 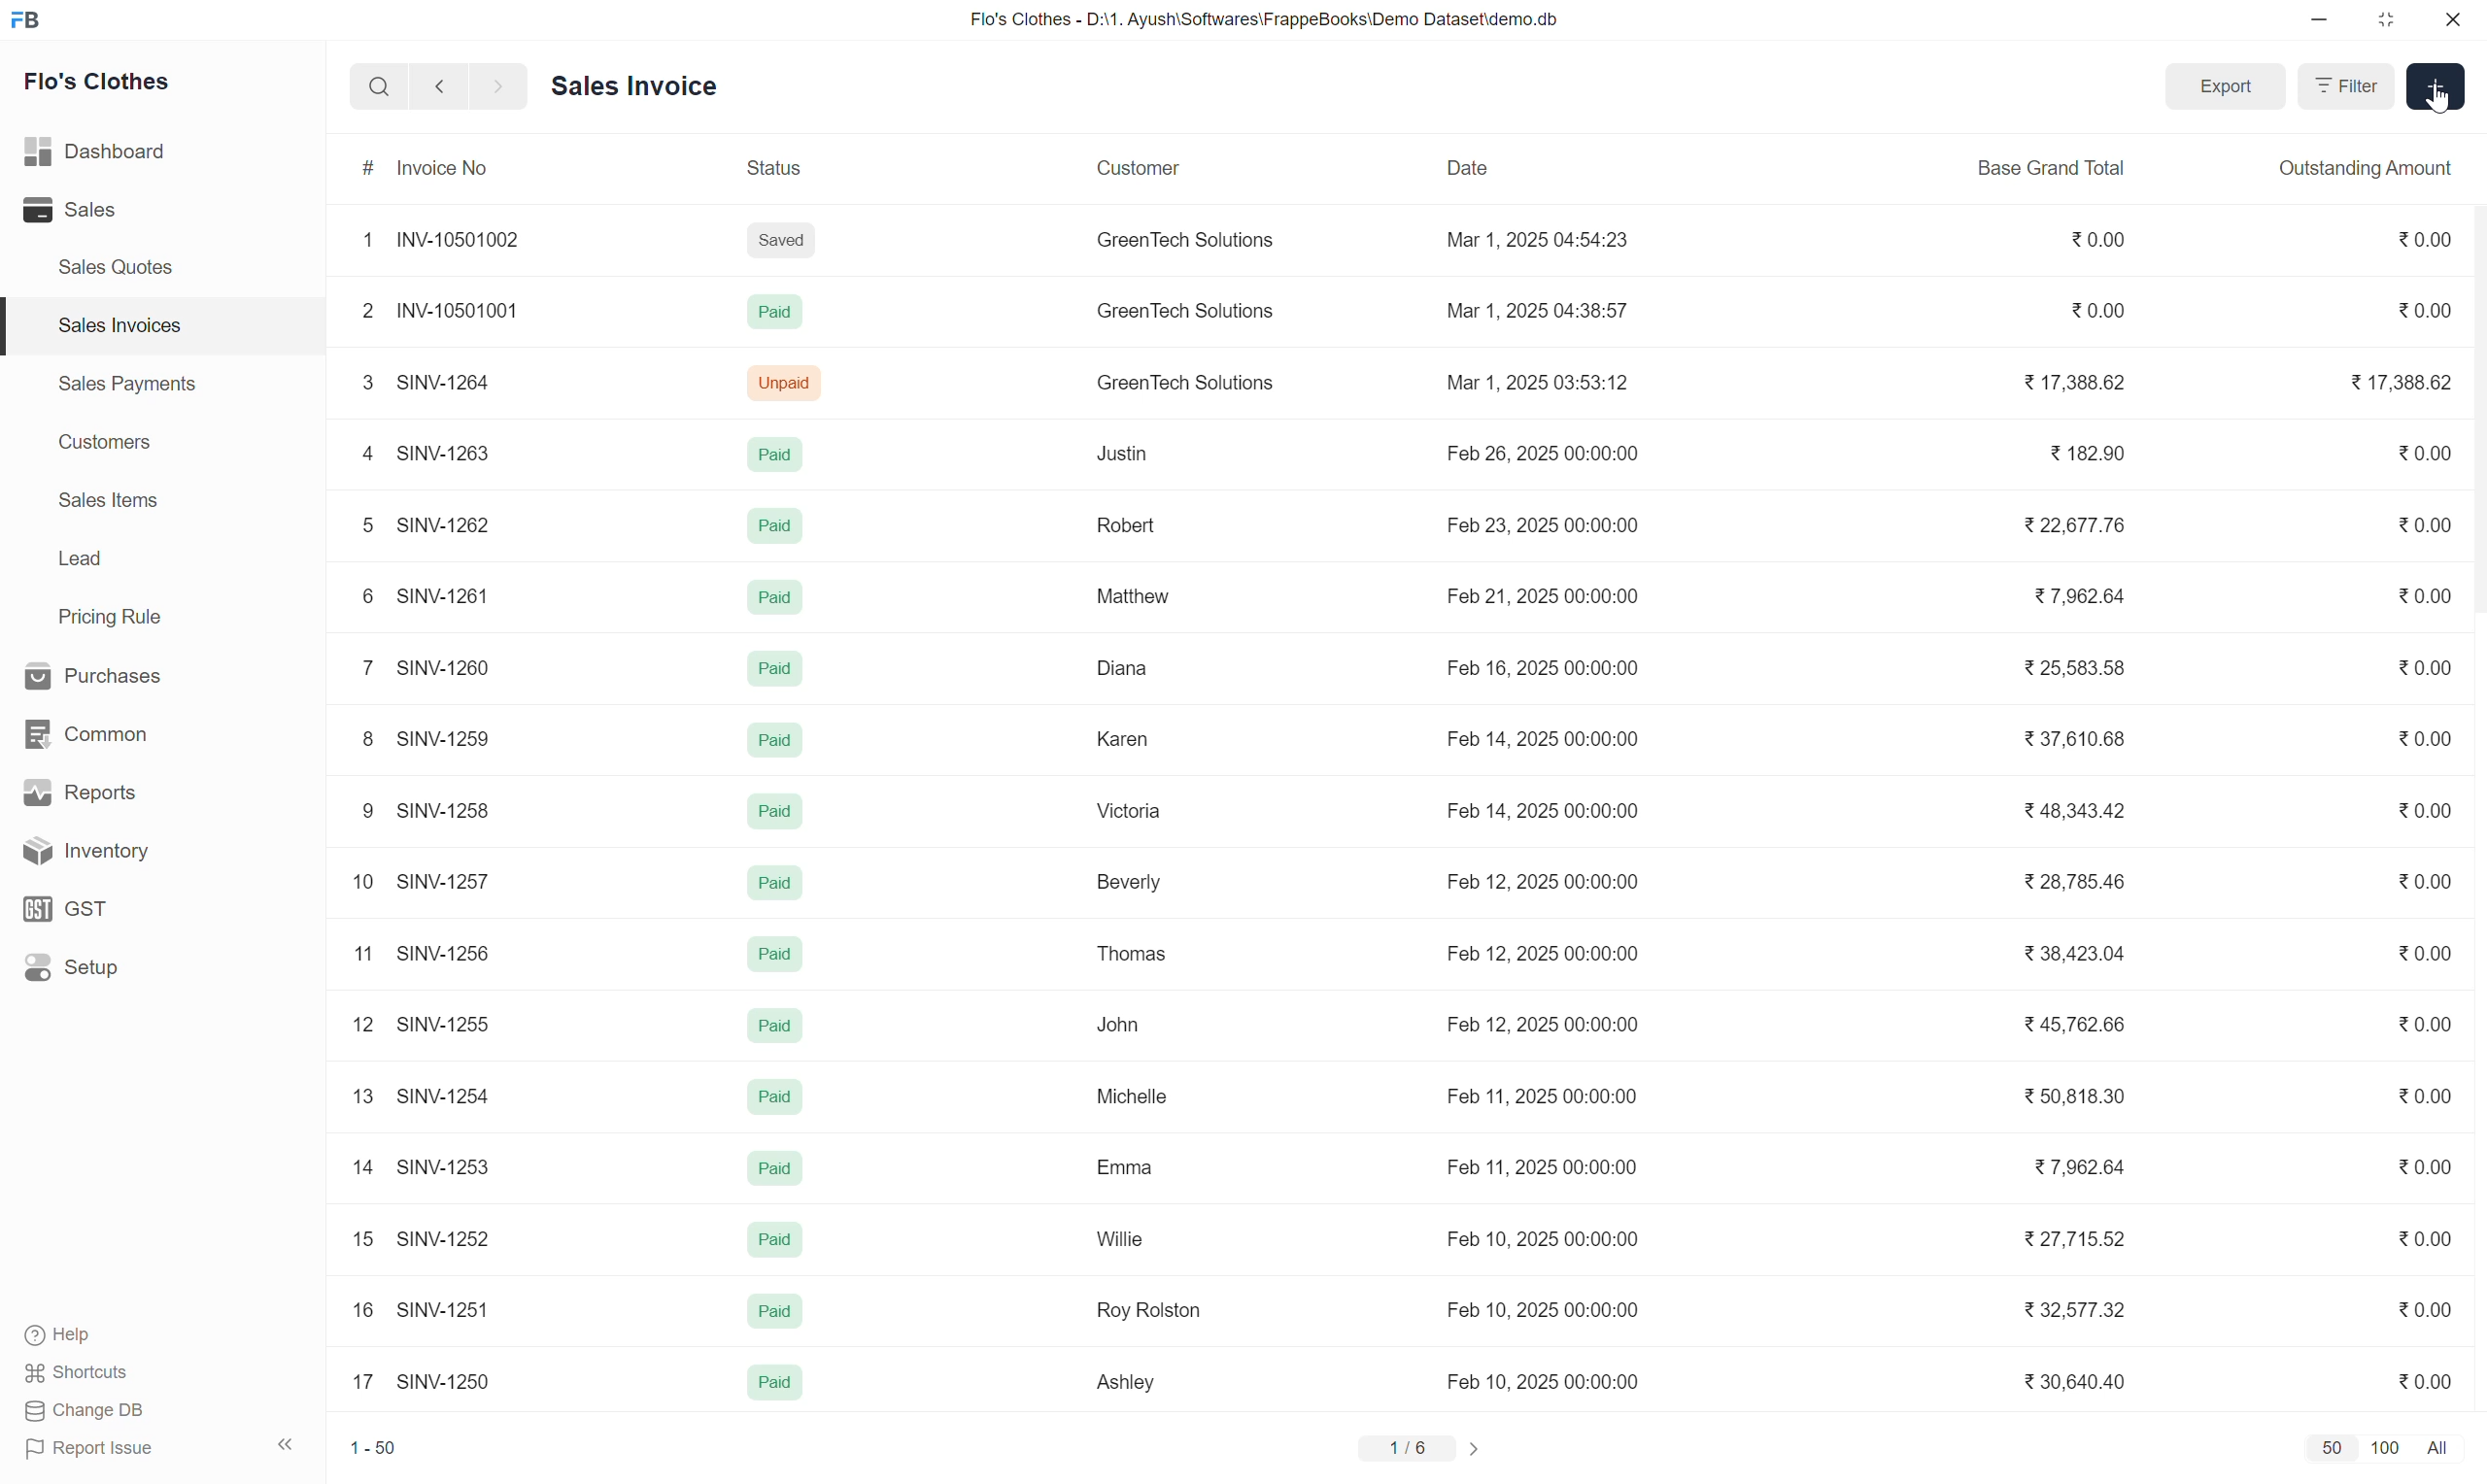 I want to click on SINV-1259, so click(x=444, y=743).